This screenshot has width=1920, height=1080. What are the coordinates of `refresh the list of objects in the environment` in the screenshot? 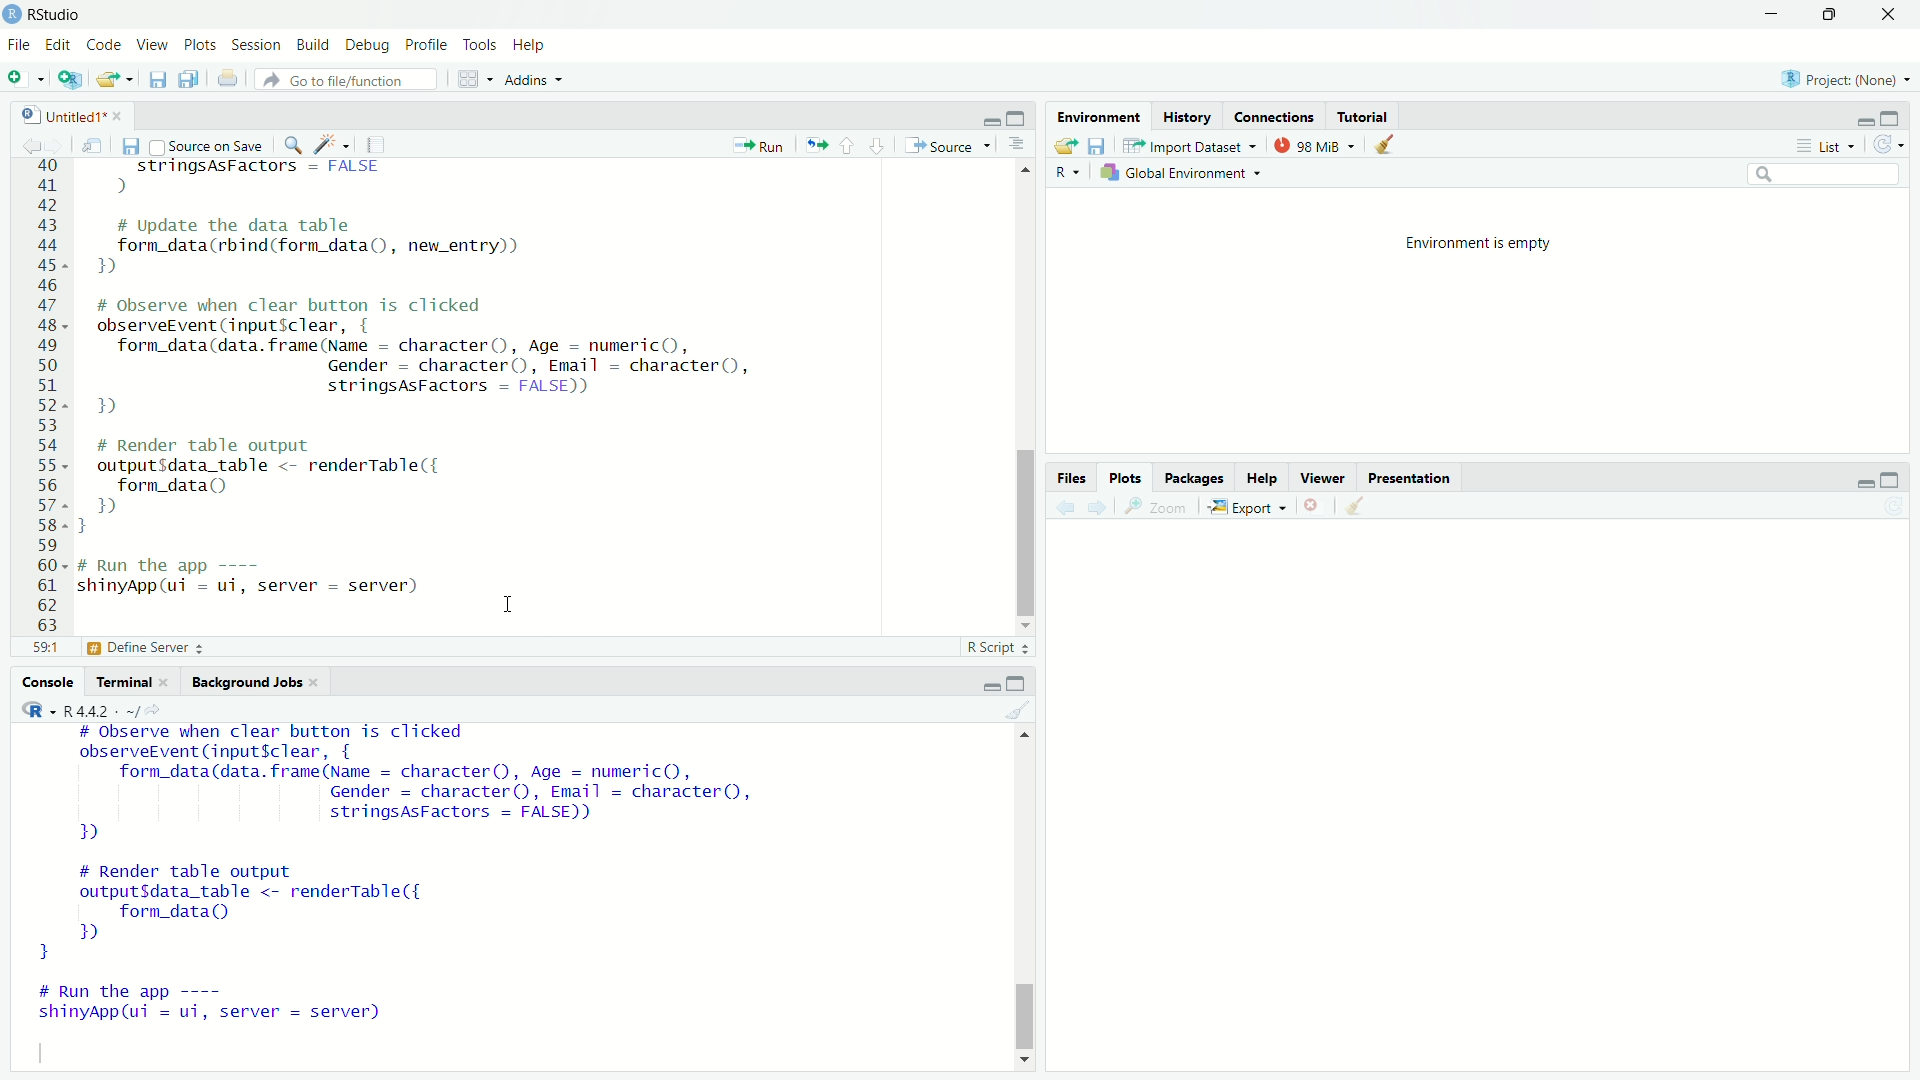 It's located at (1896, 147).